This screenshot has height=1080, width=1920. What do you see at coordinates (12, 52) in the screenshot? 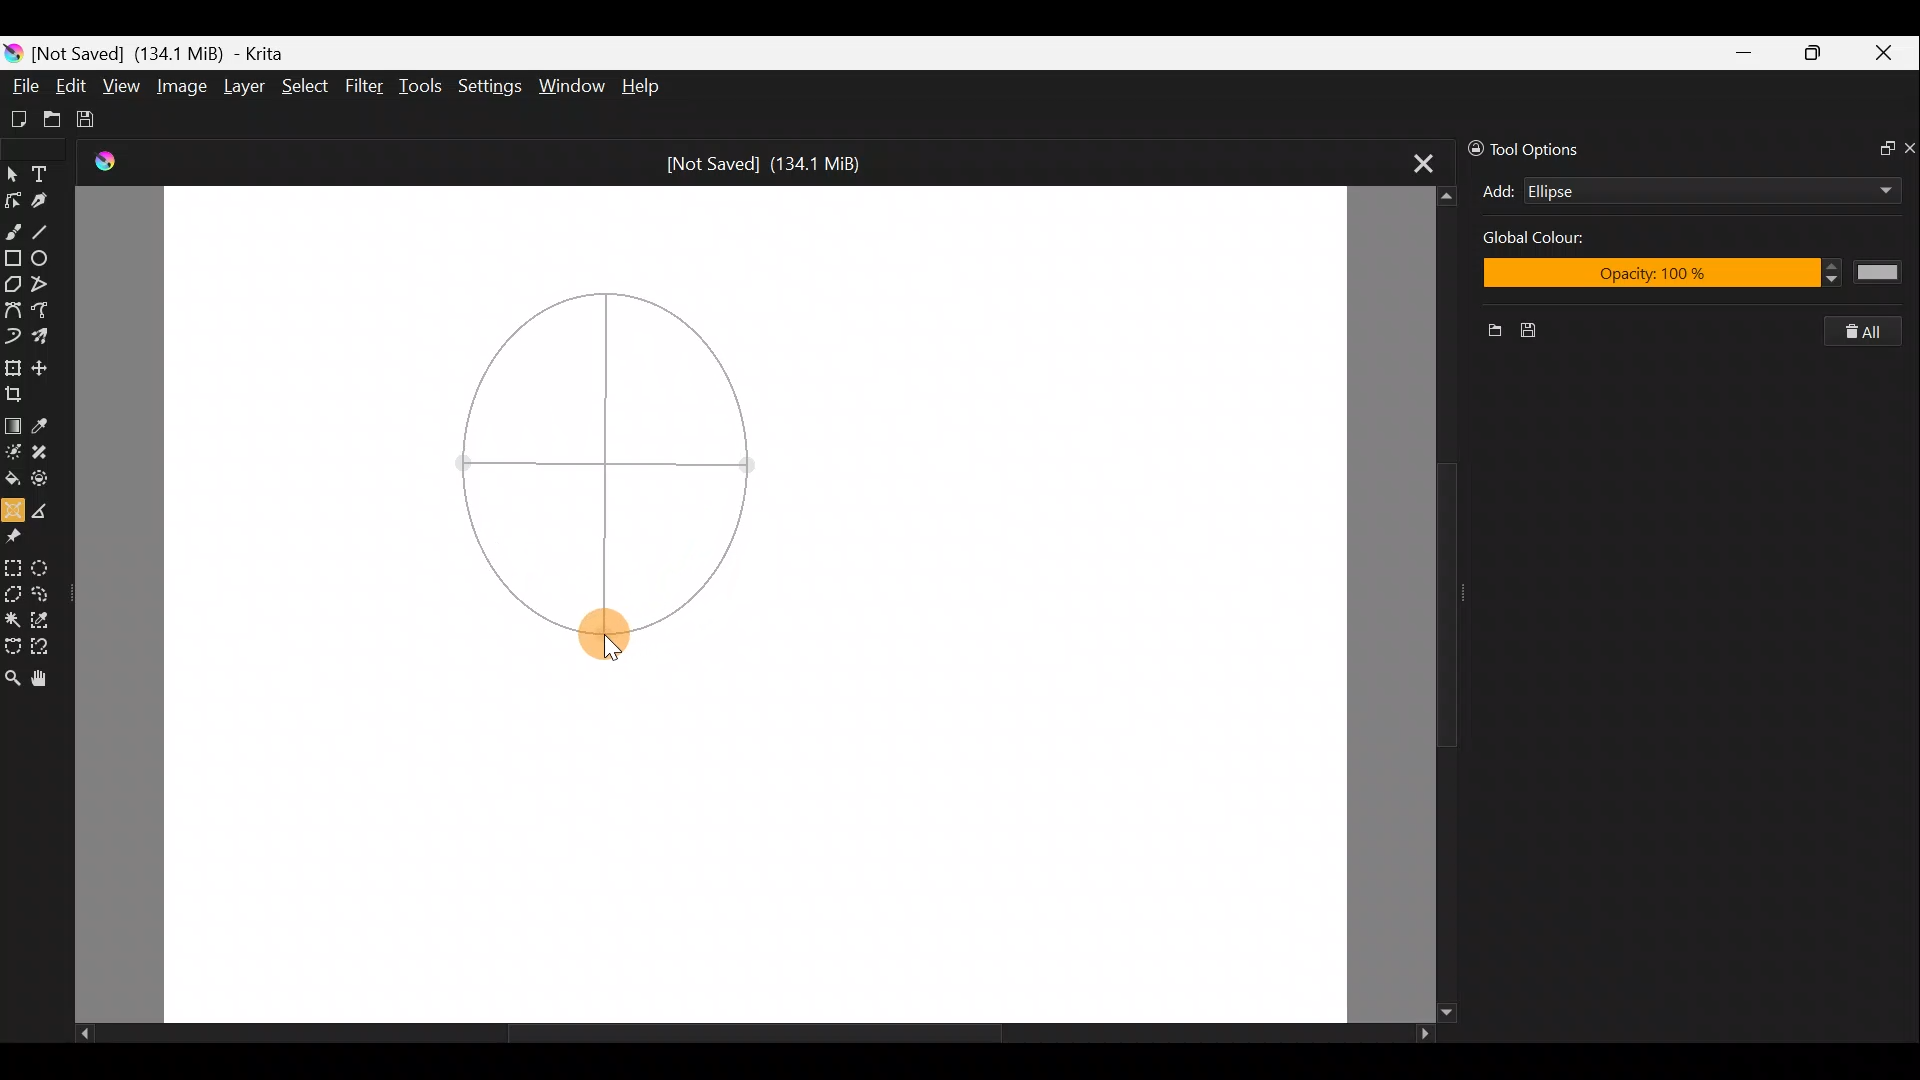
I see `Krita logo` at bounding box center [12, 52].